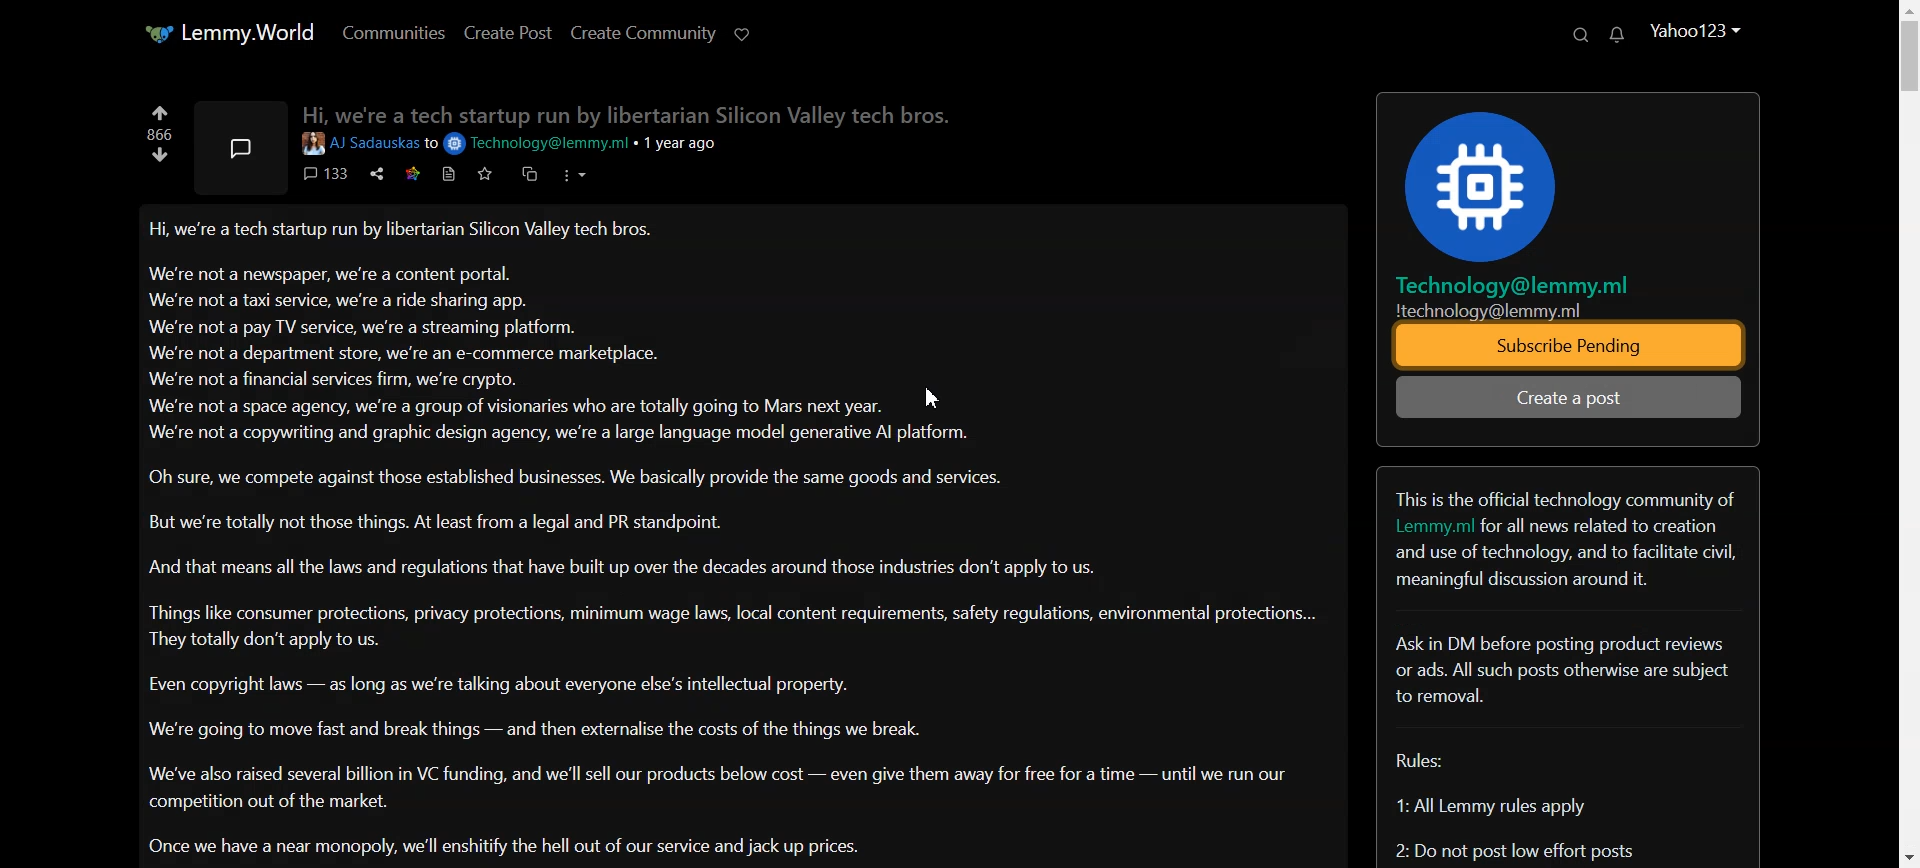  Describe the element at coordinates (1701, 32) in the screenshot. I see `Account` at that location.